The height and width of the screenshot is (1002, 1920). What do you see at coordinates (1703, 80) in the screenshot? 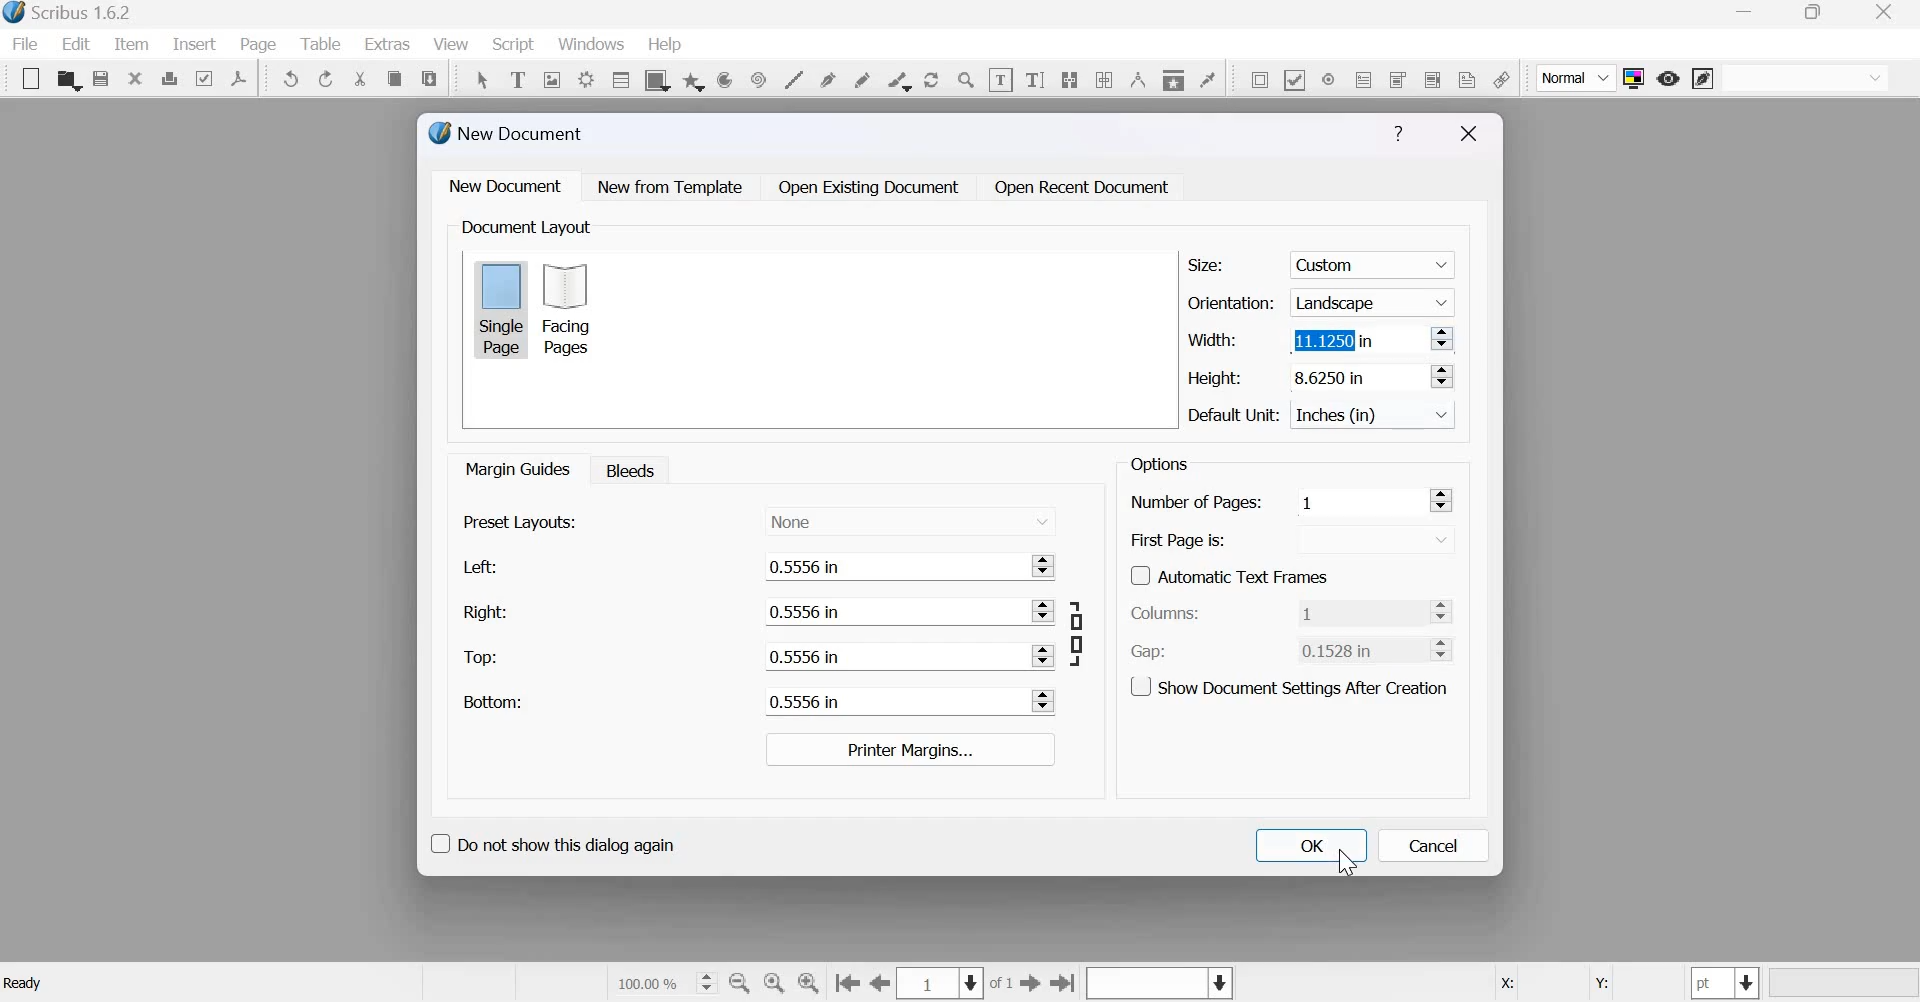
I see `edit in preview mode` at bounding box center [1703, 80].